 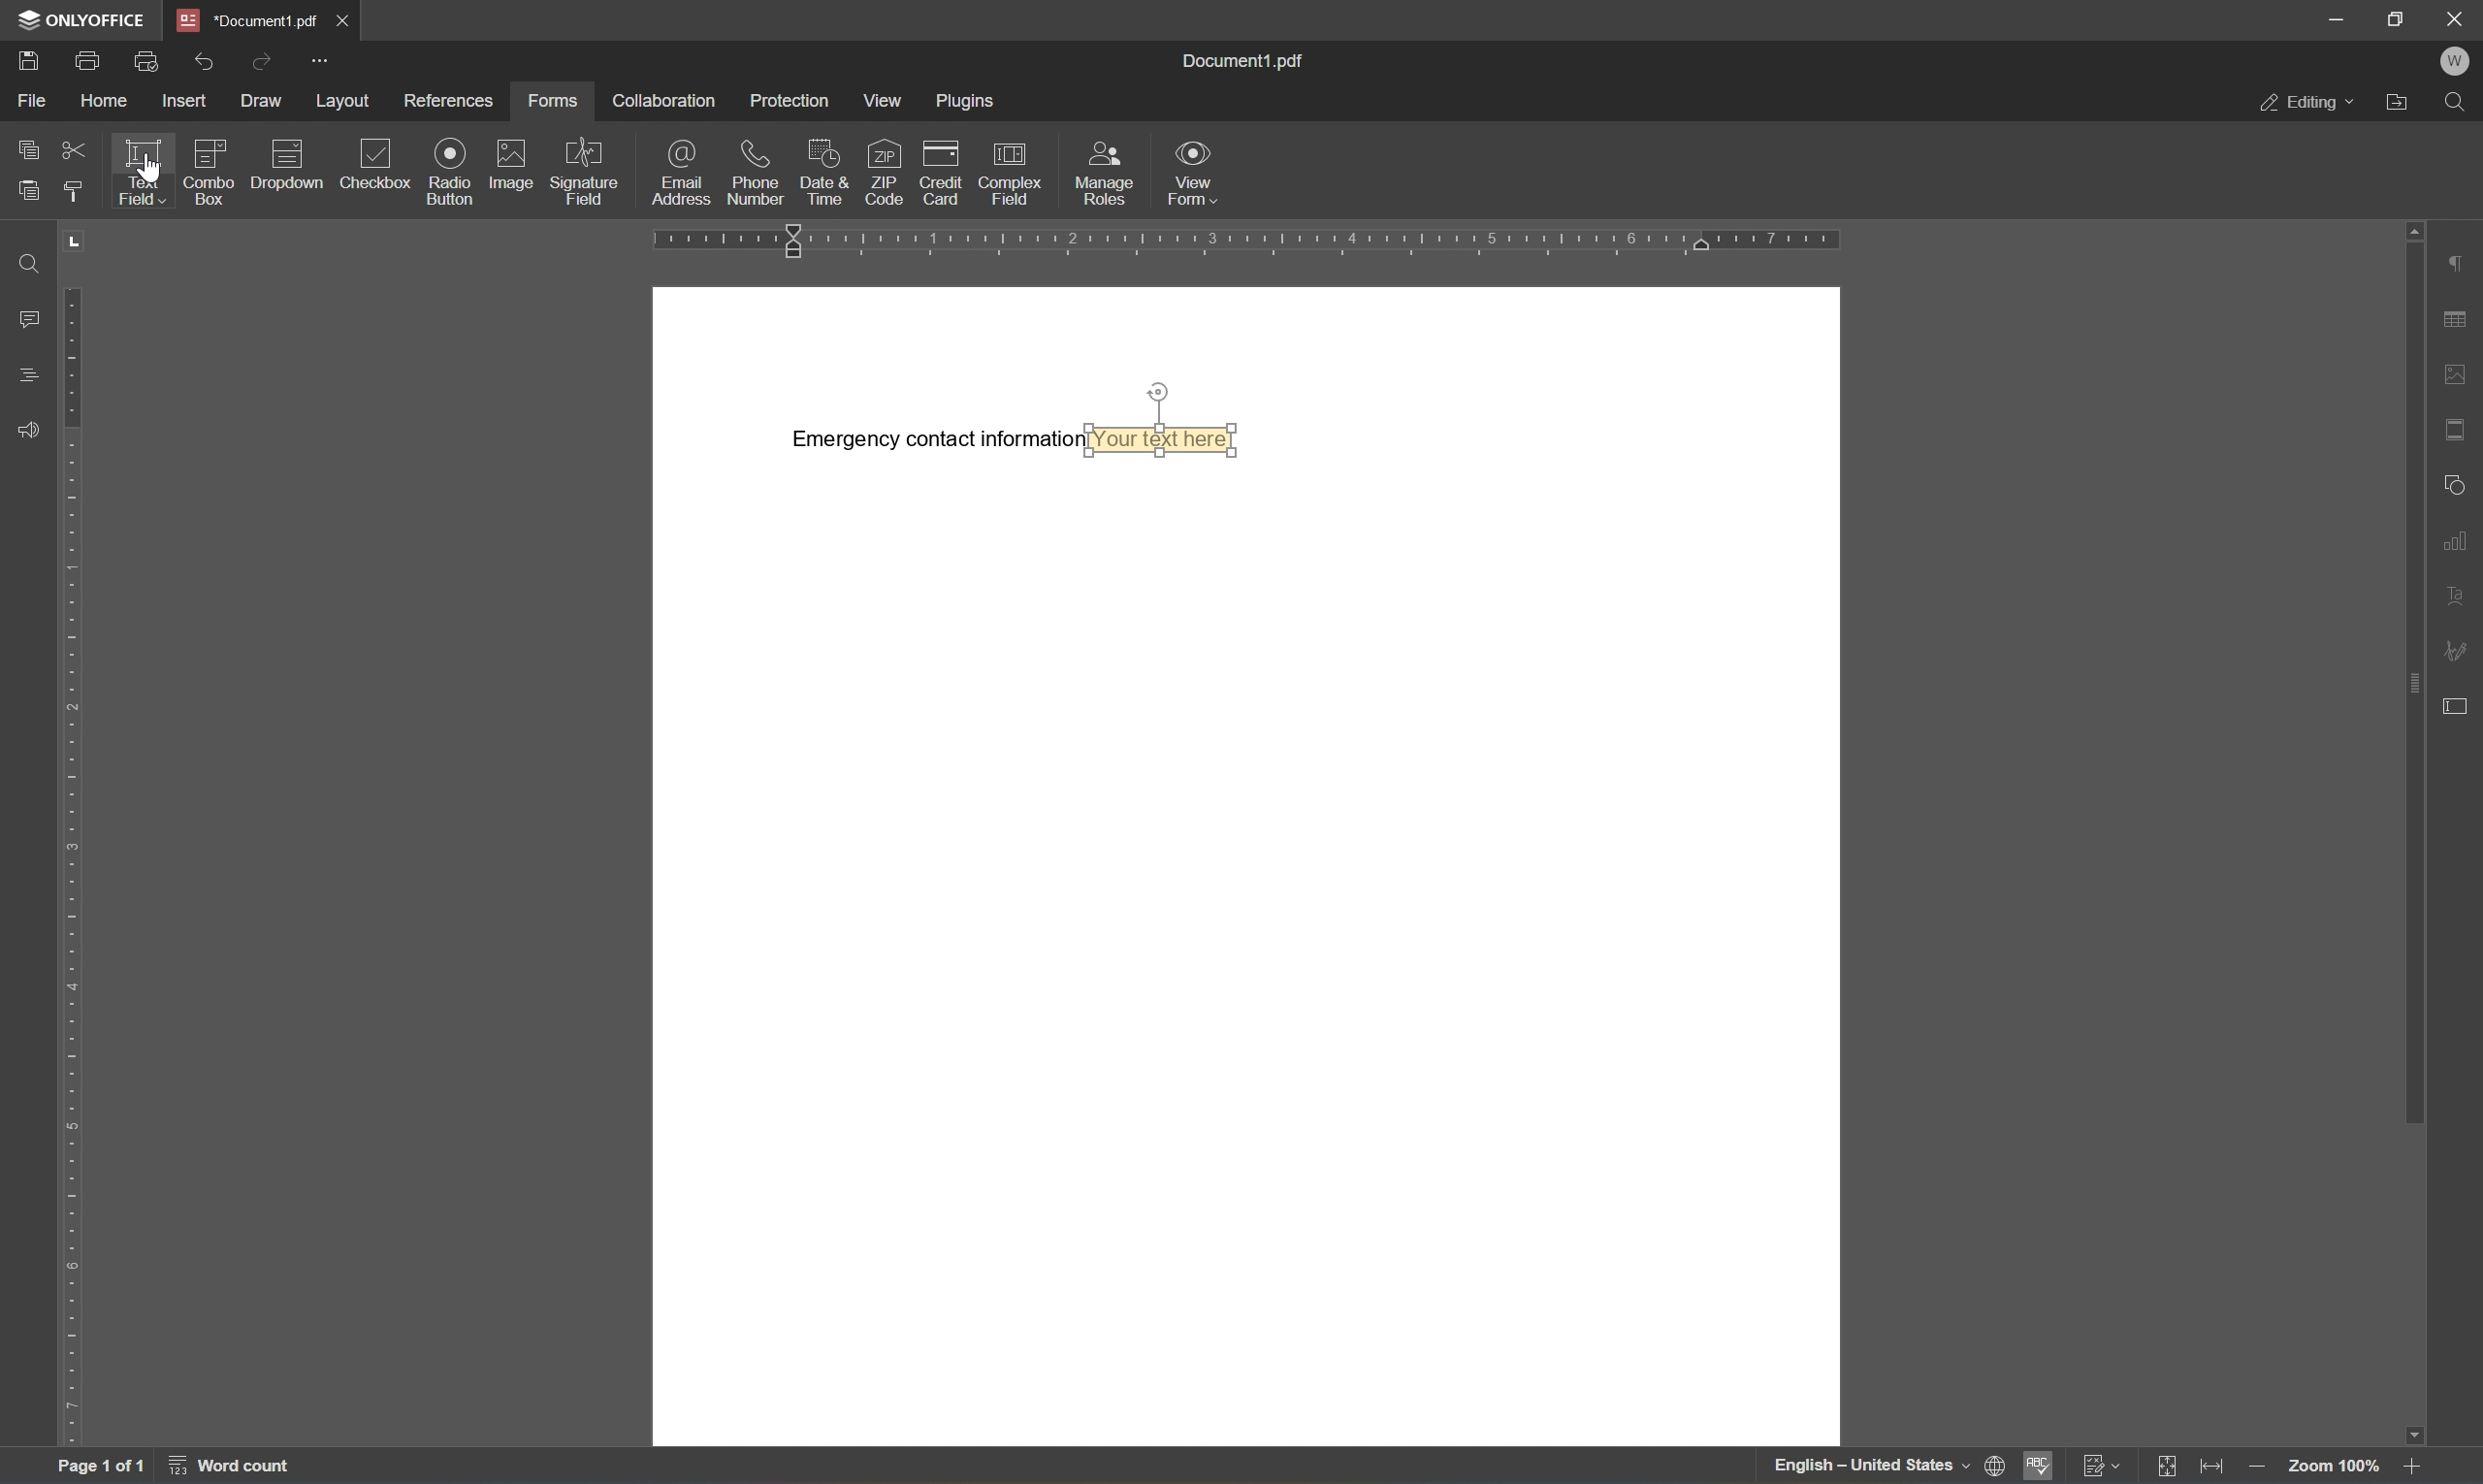 I want to click on copy, so click(x=28, y=149).